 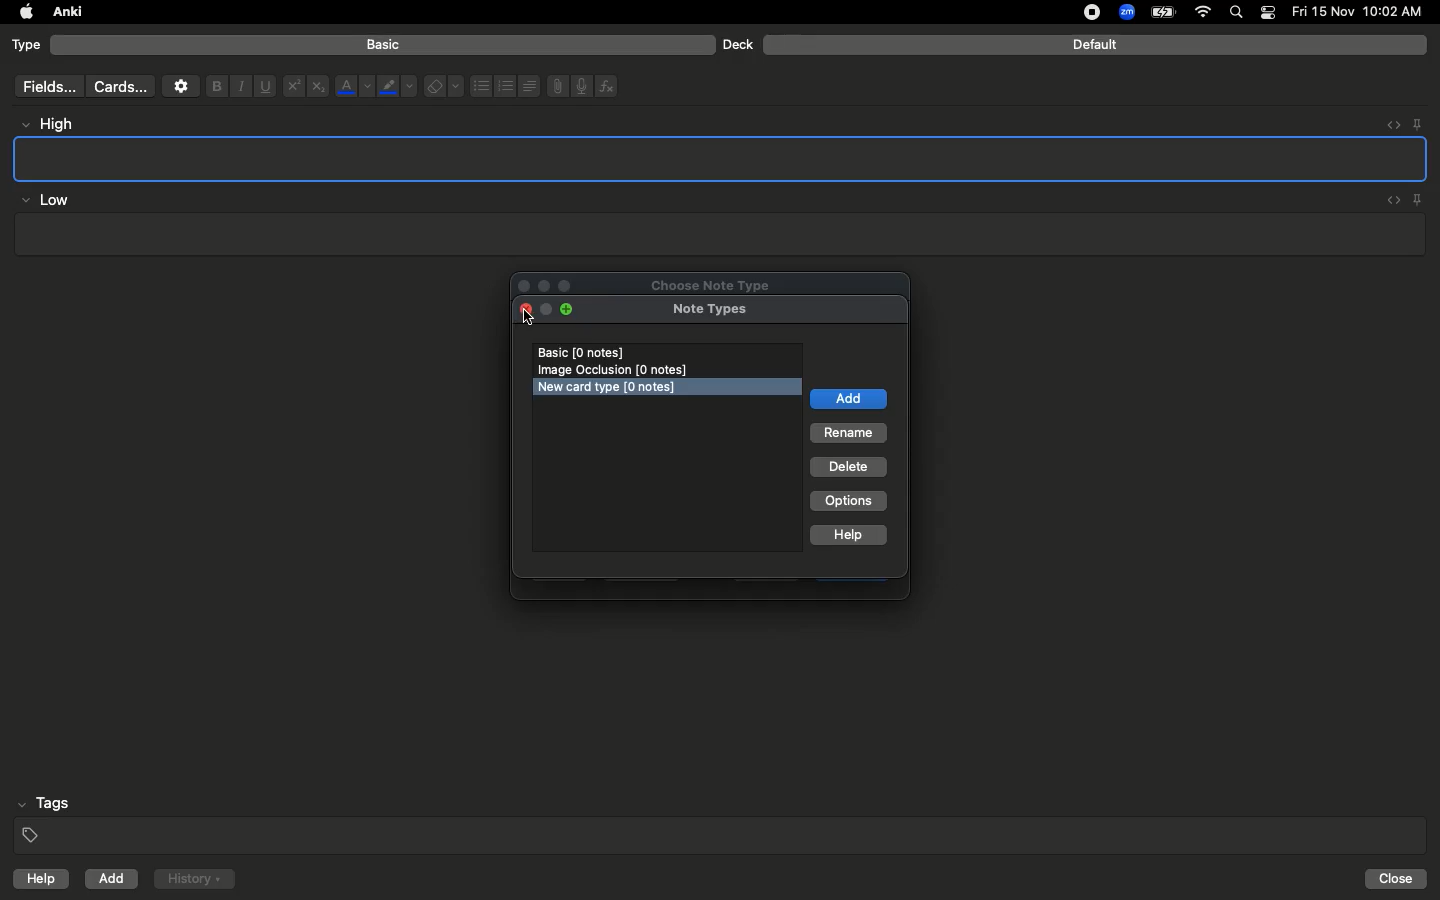 What do you see at coordinates (1417, 123) in the screenshot?
I see `Pin` at bounding box center [1417, 123].